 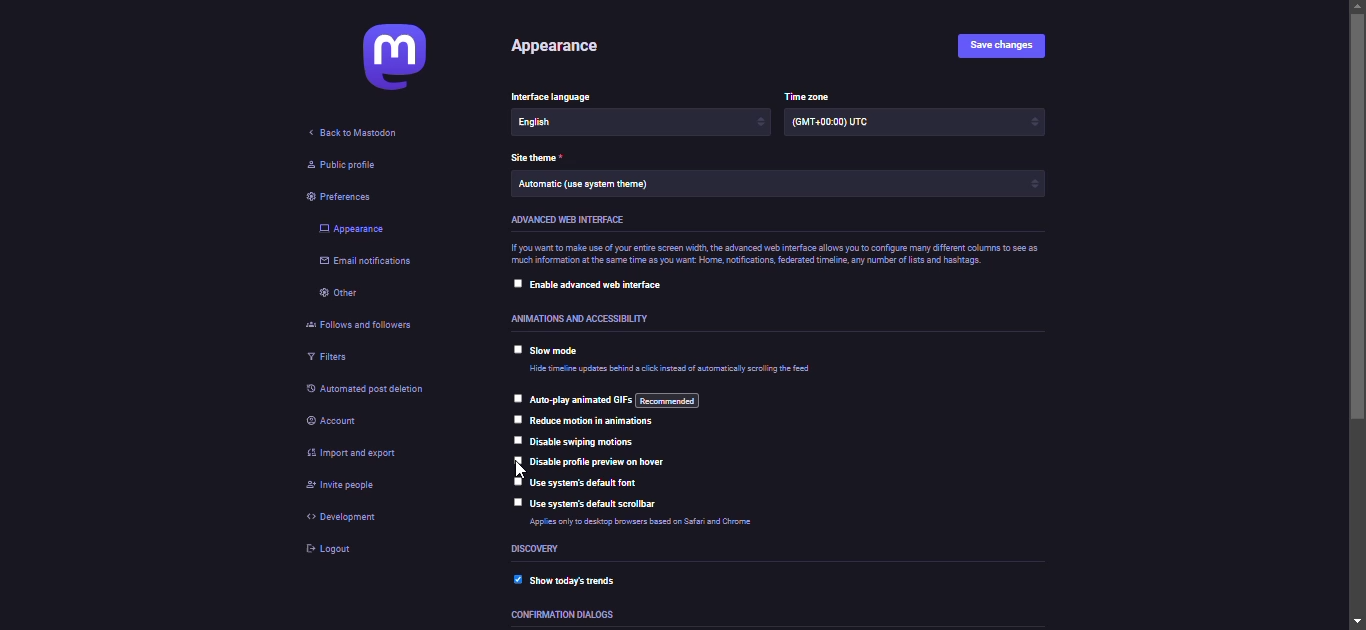 I want to click on invite people, so click(x=349, y=488).